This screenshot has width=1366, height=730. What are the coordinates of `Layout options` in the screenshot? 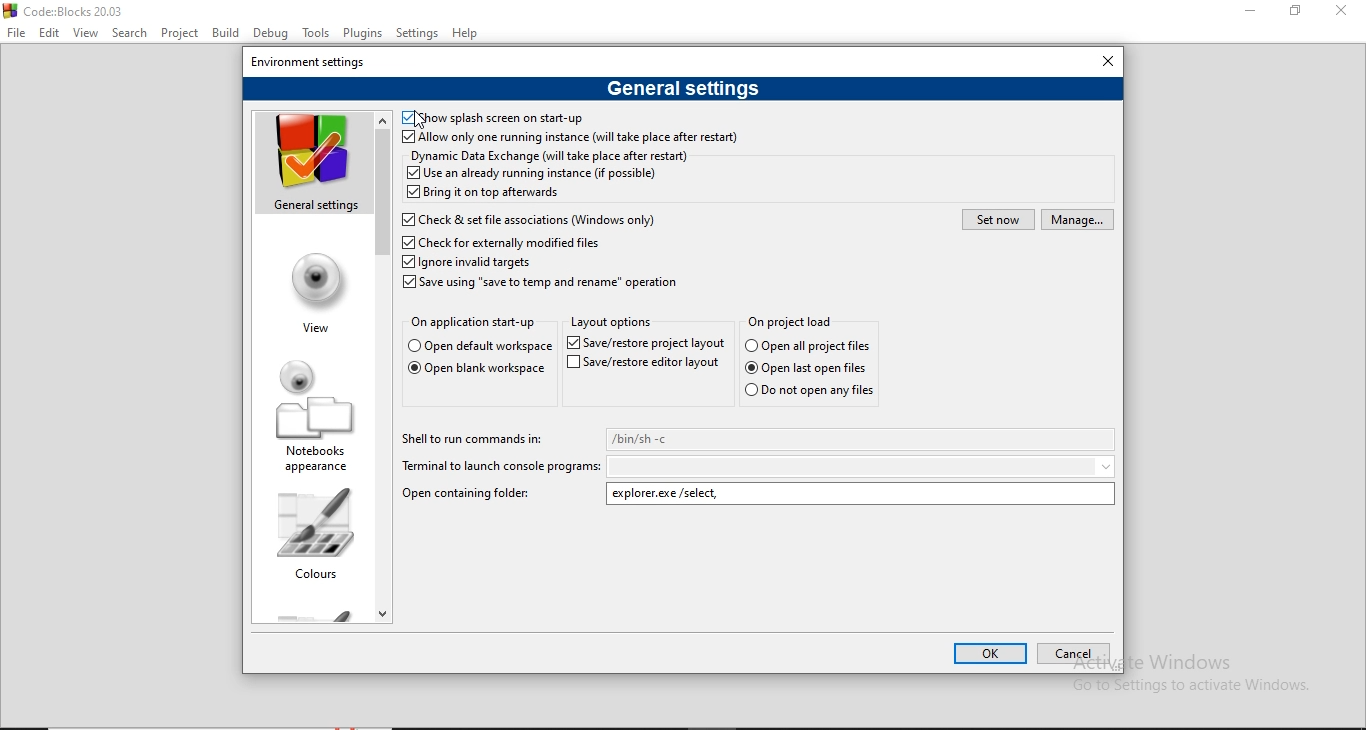 It's located at (611, 322).